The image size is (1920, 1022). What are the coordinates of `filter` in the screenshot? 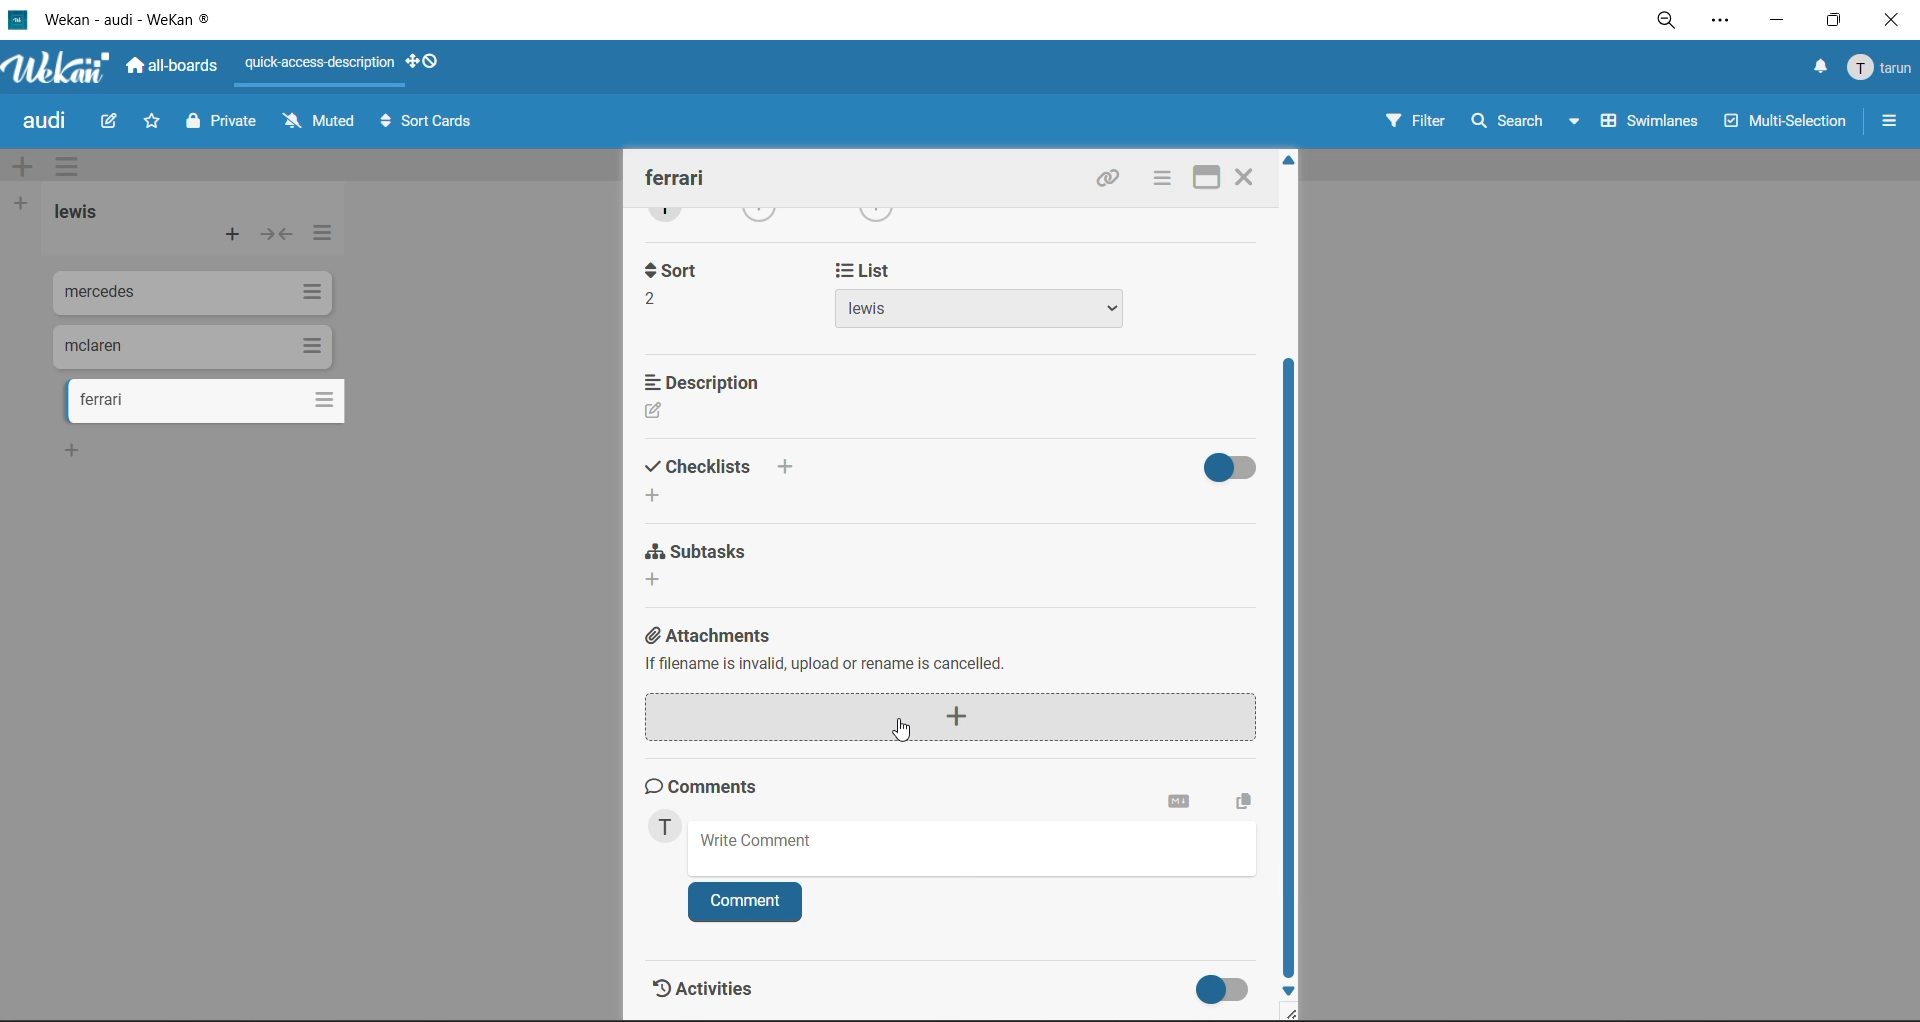 It's located at (1417, 121).